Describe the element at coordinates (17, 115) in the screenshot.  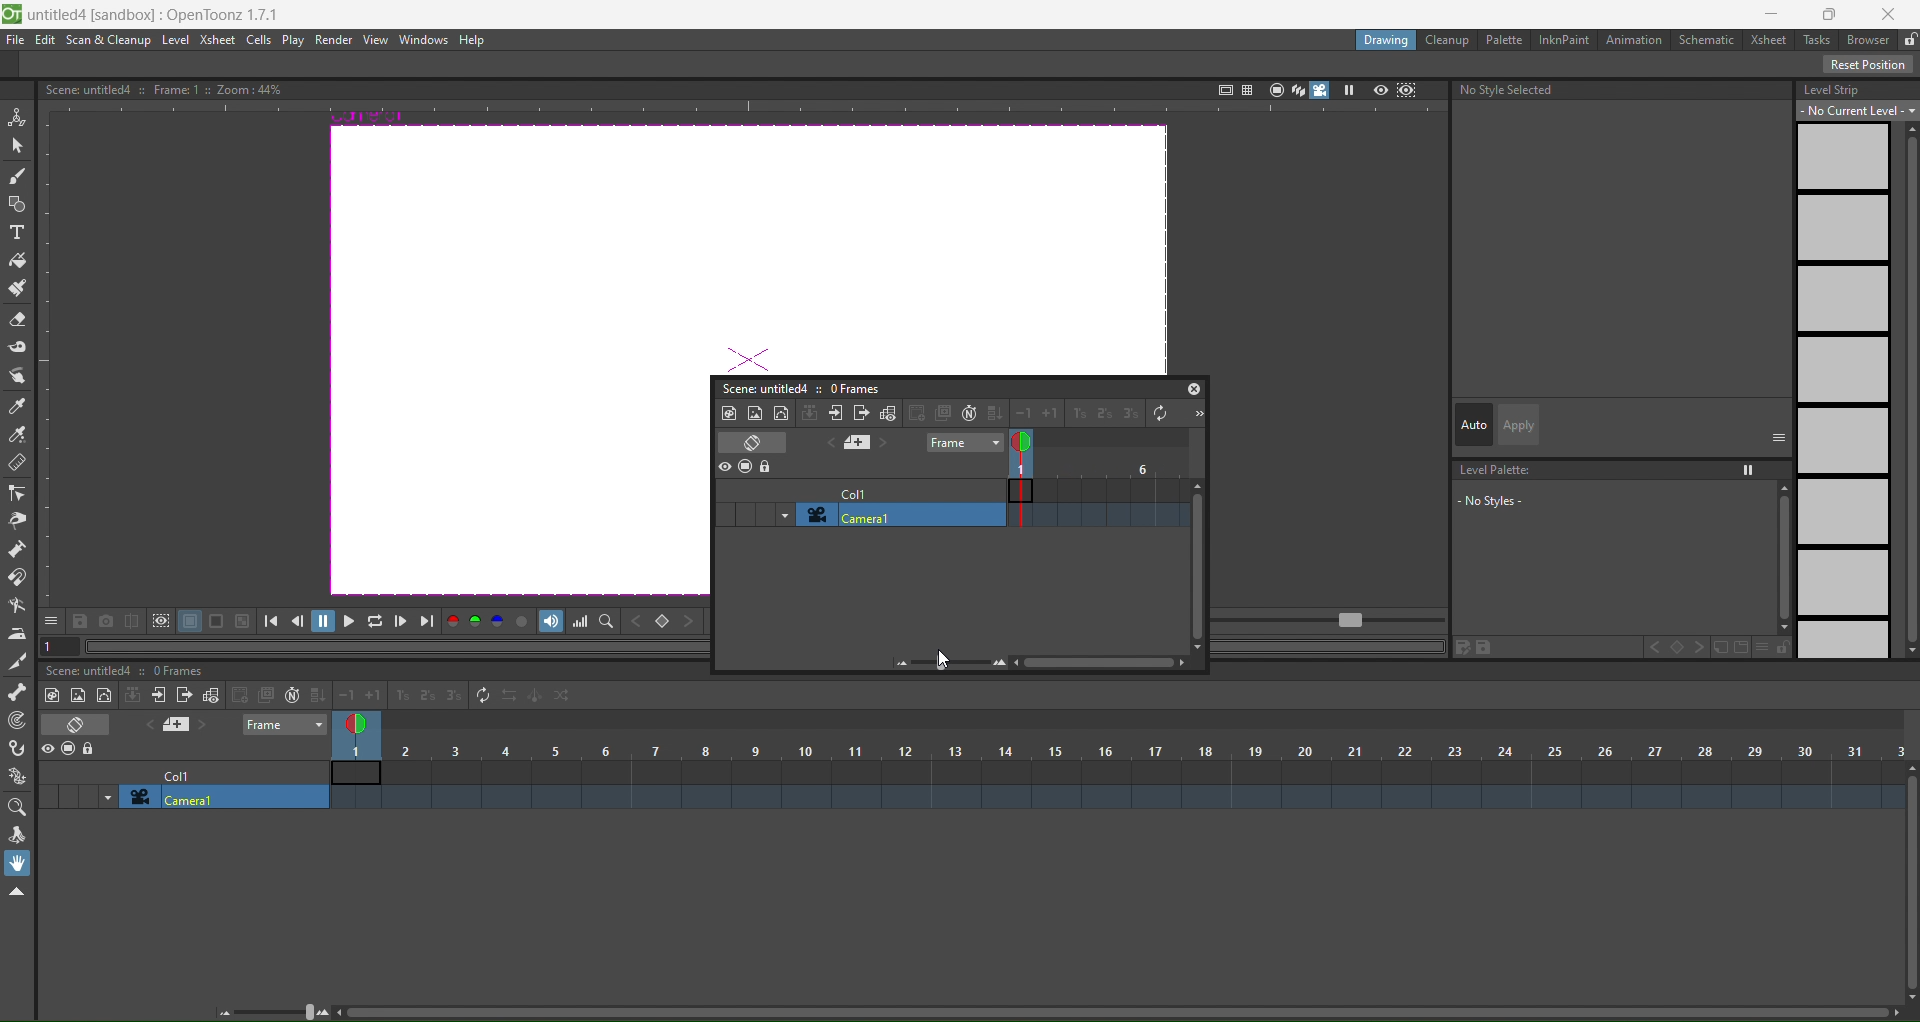
I see `animation tool` at that location.